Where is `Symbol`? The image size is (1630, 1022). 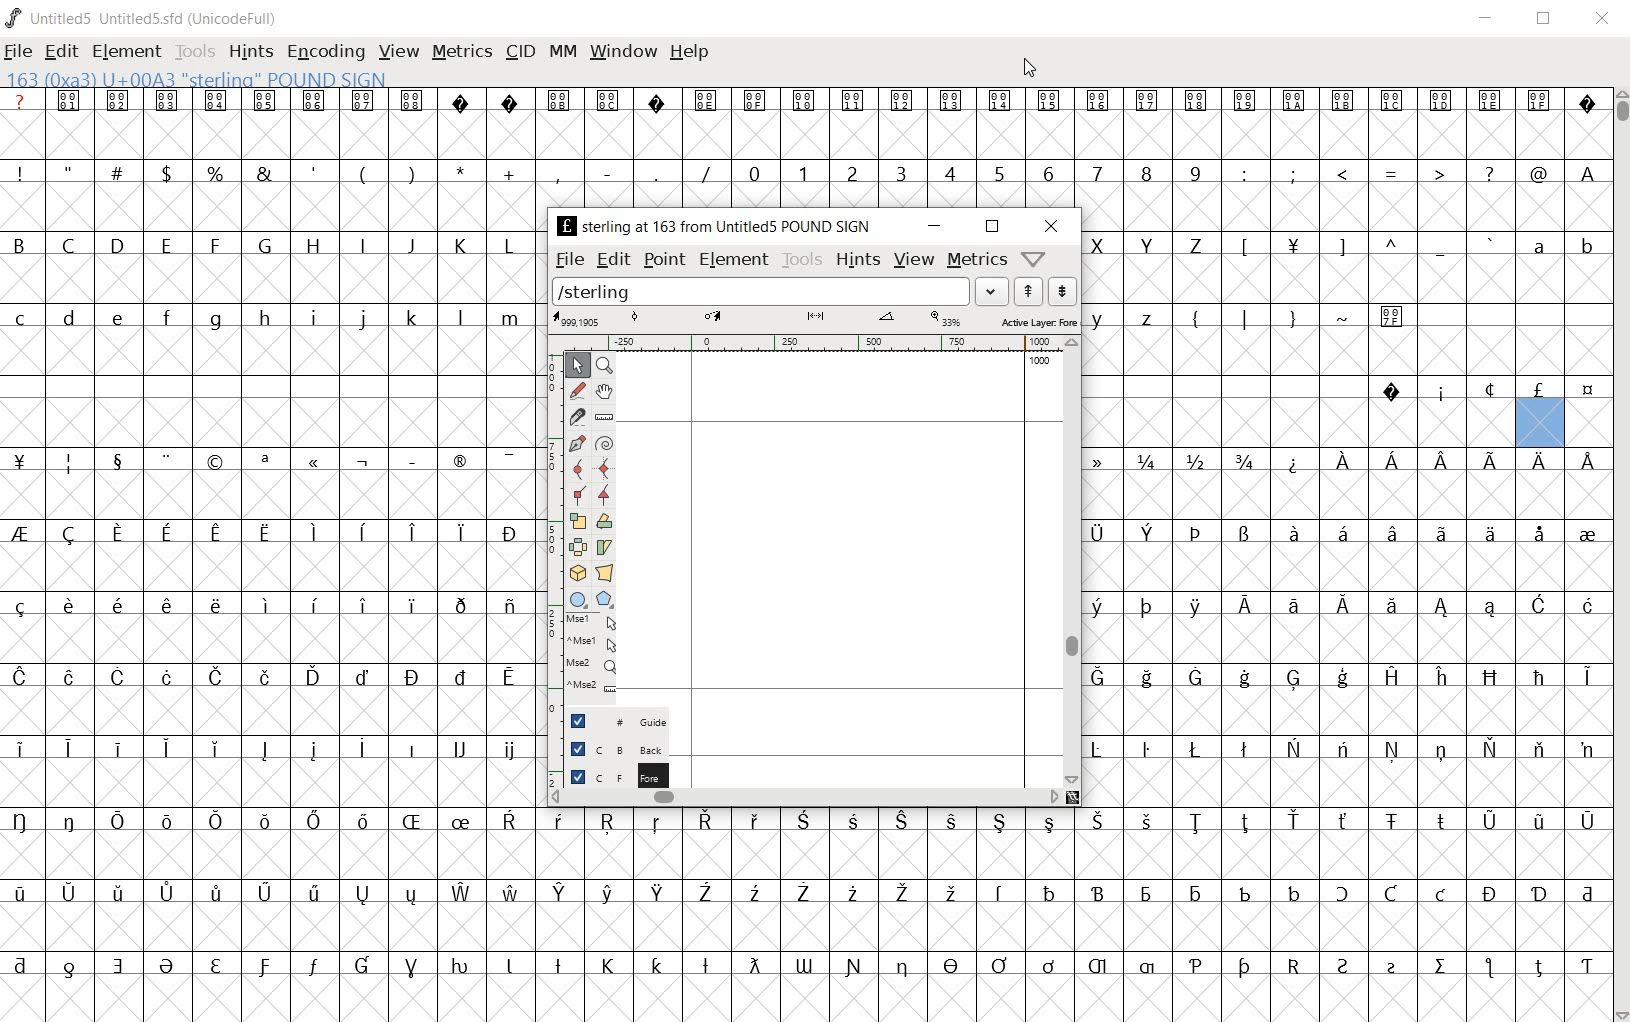 Symbol is located at coordinates (361, 967).